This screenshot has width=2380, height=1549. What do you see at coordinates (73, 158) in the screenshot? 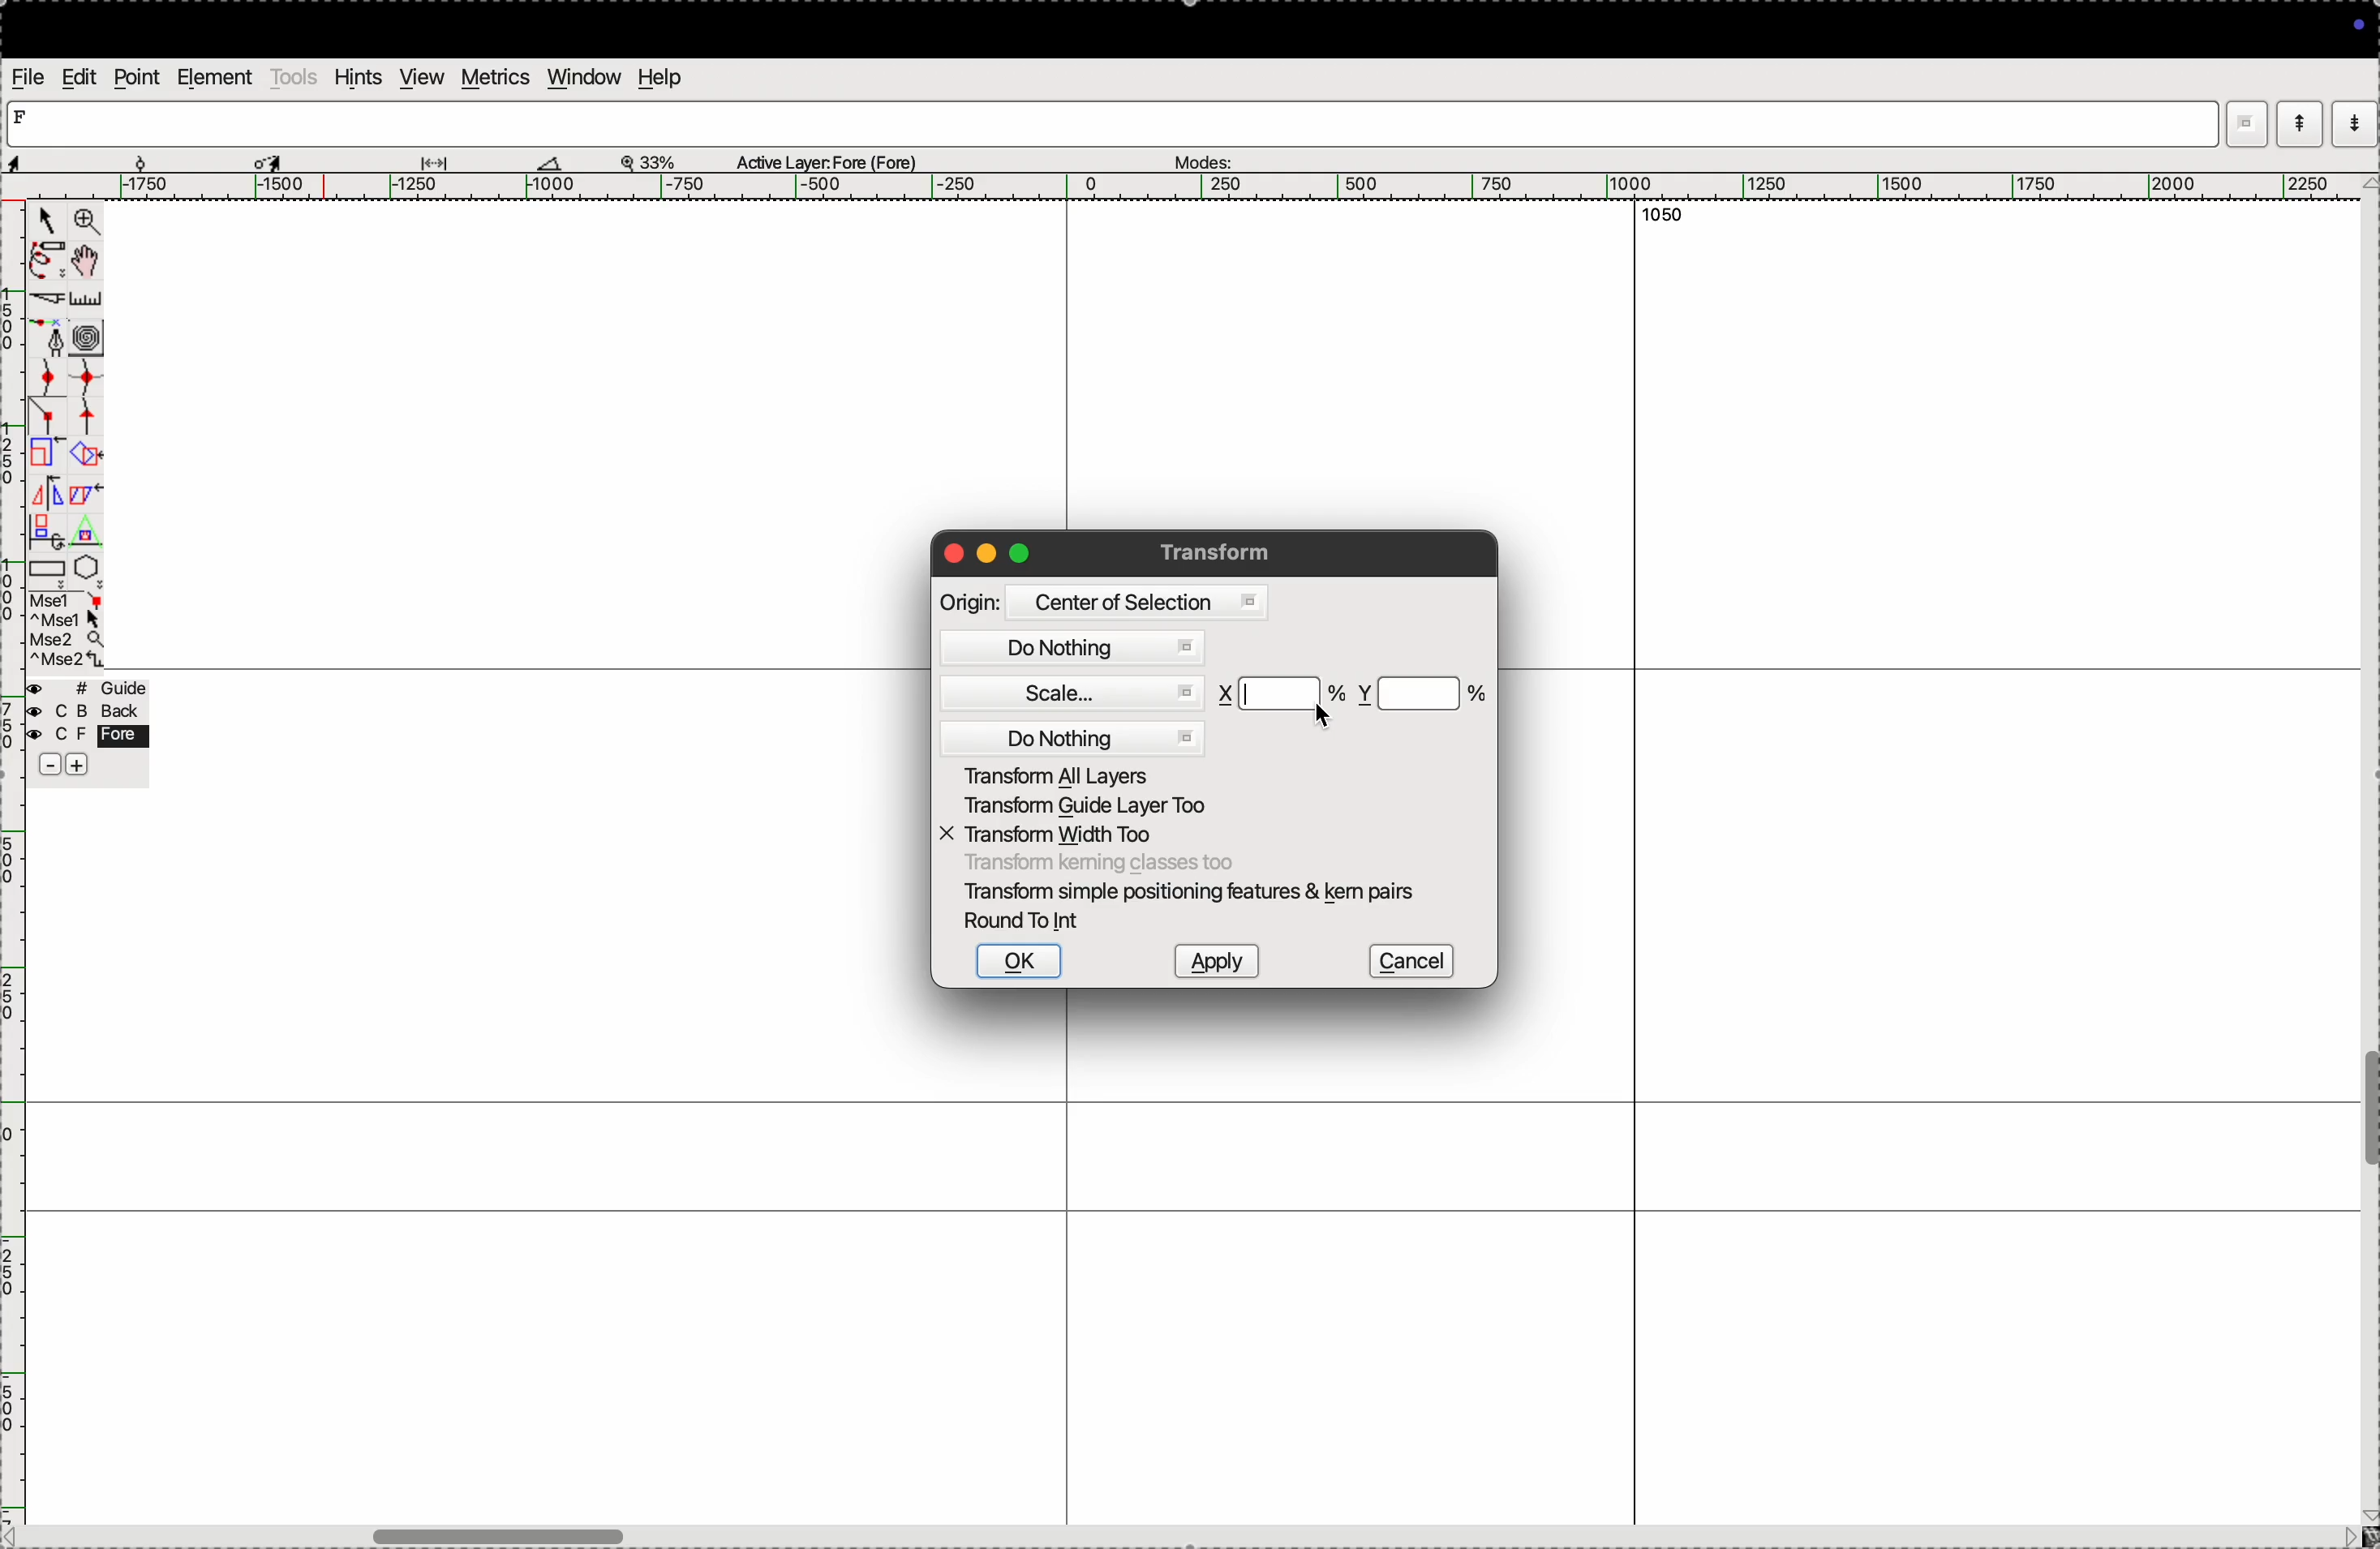
I see `aspects` at bounding box center [73, 158].